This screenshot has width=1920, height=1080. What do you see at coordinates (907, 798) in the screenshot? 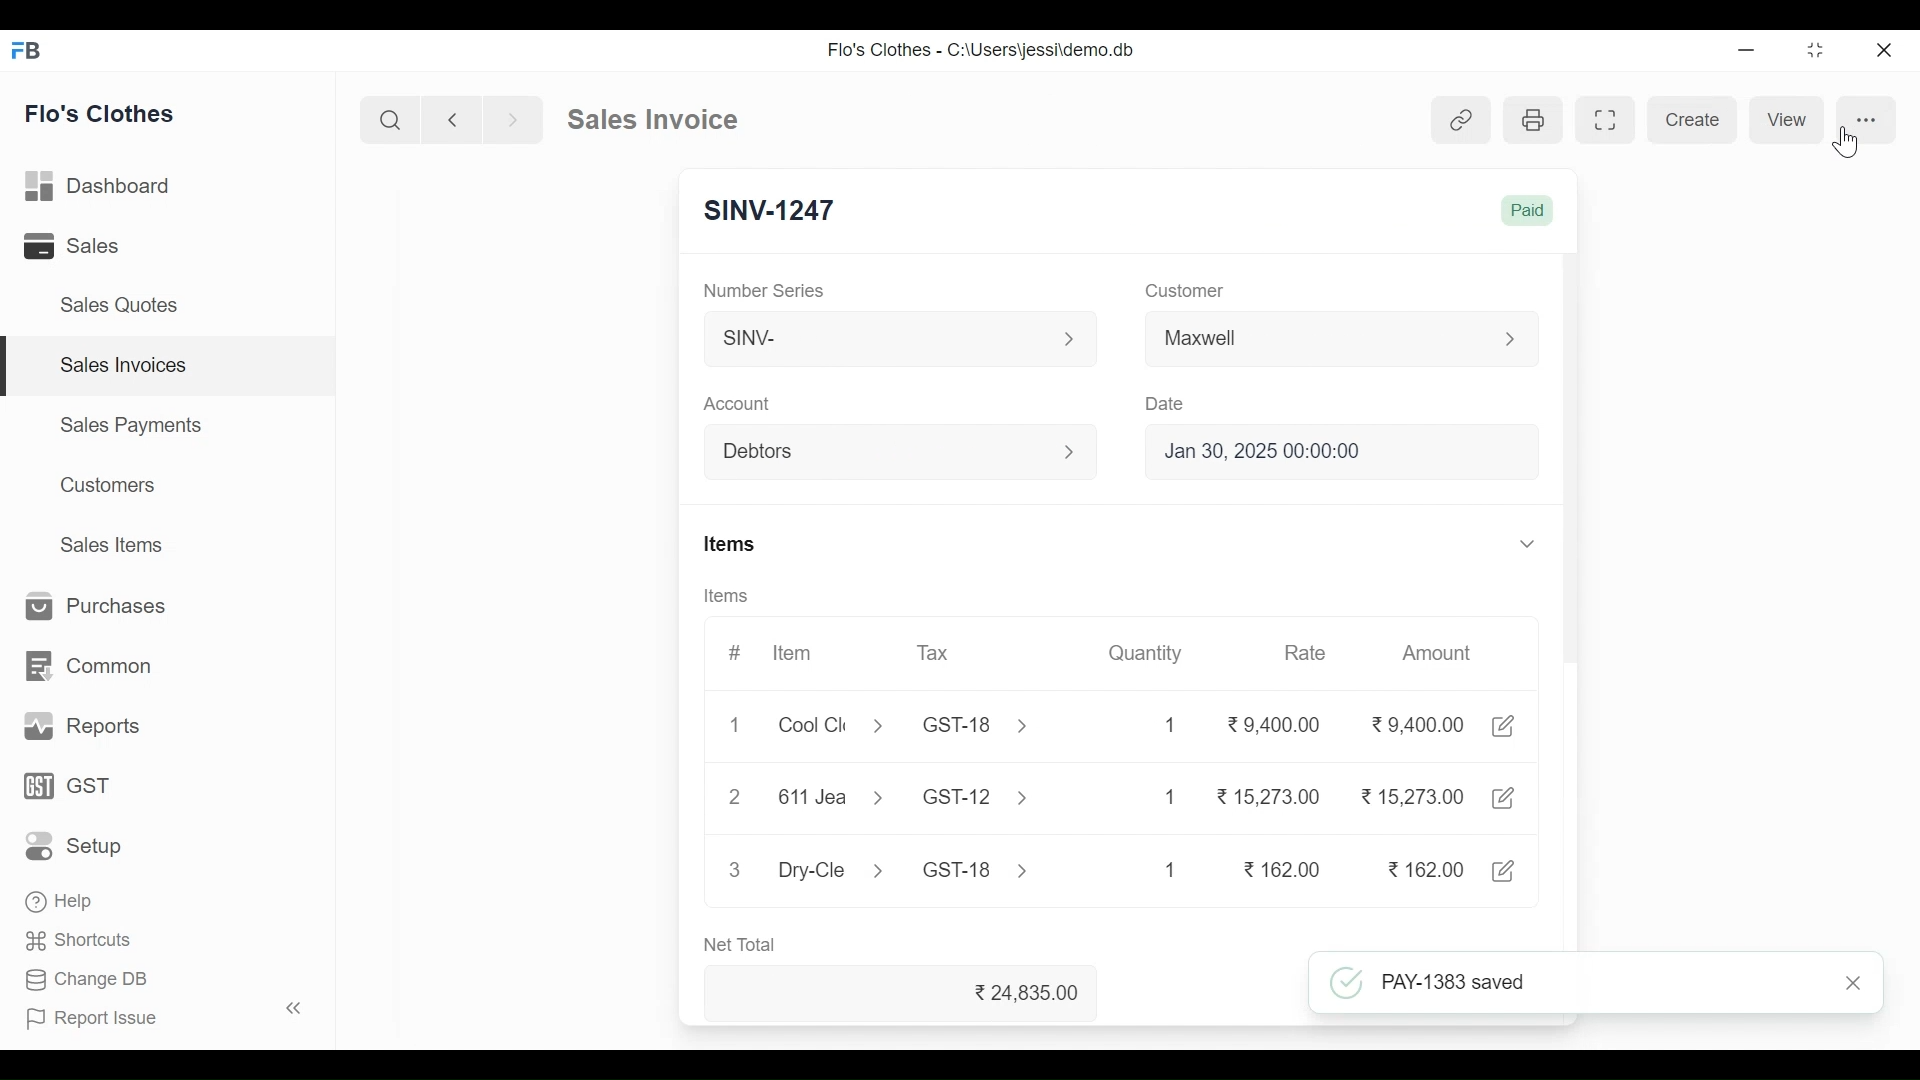
I see `611Jea > GST-12 >` at bounding box center [907, 798].